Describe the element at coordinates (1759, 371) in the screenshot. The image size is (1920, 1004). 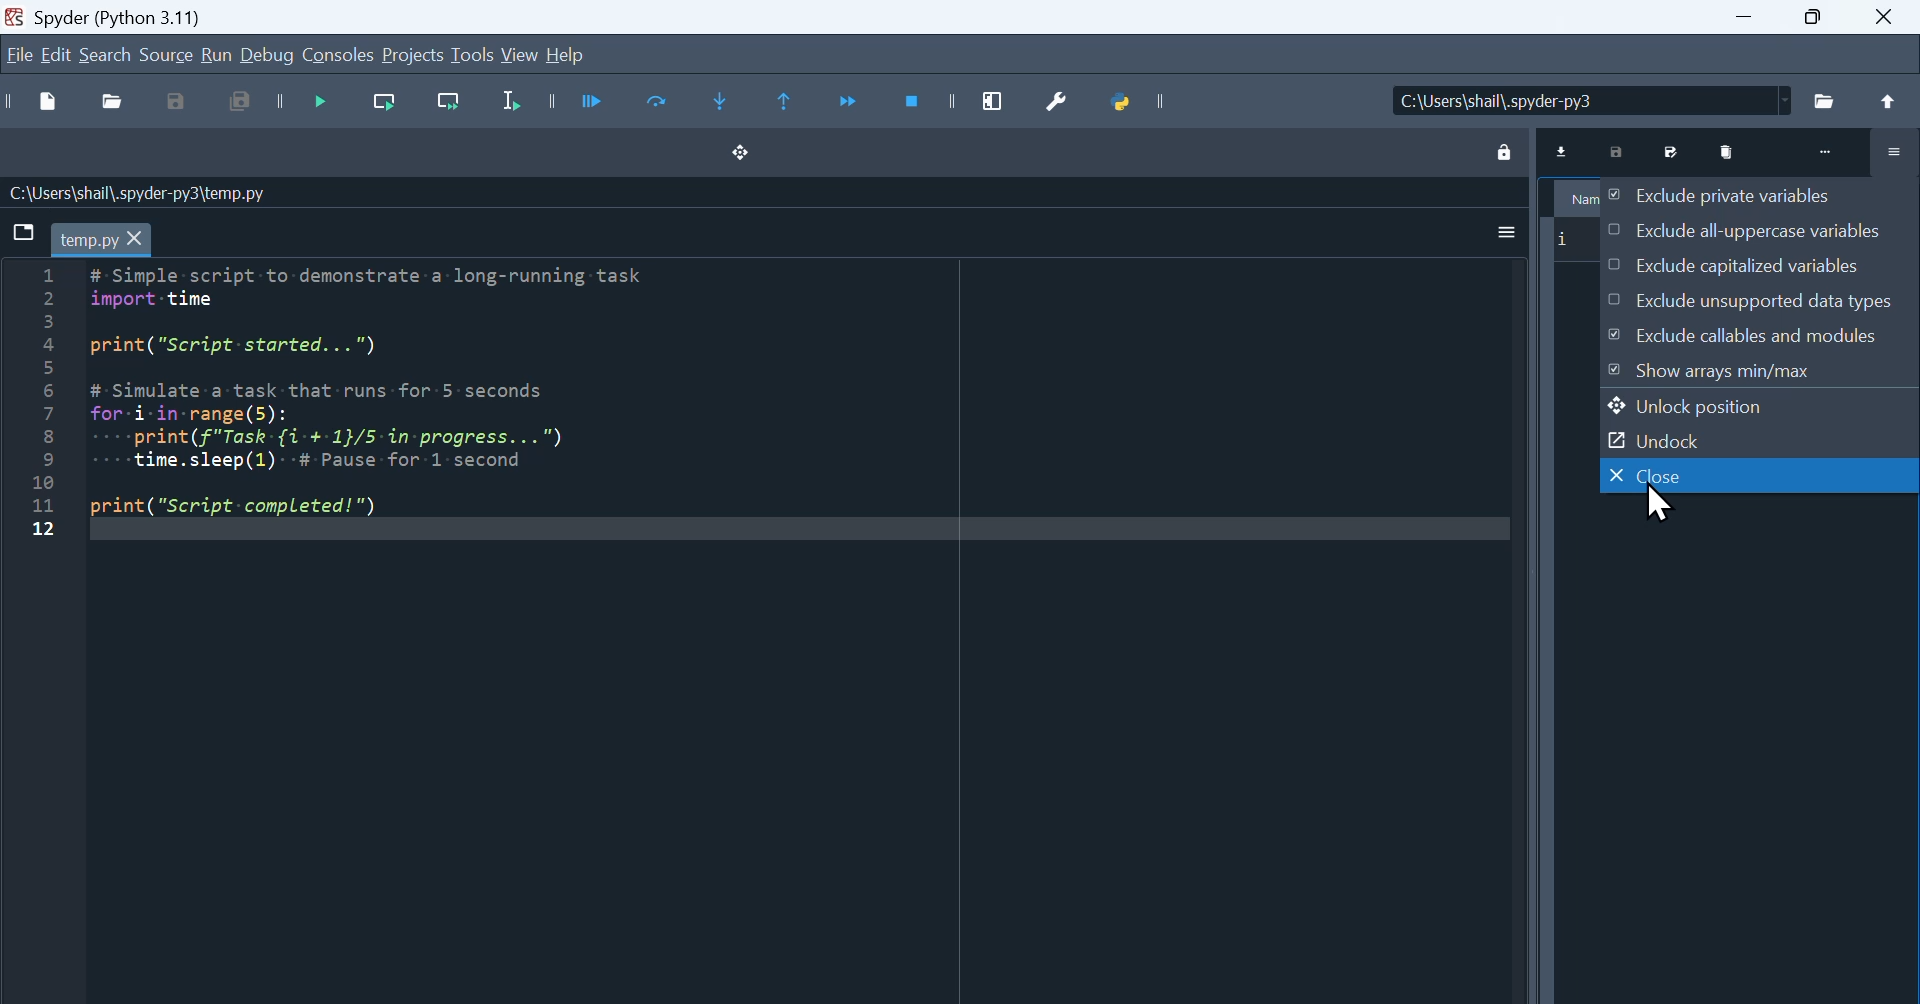
I see `Show arrays min/max` at that location.